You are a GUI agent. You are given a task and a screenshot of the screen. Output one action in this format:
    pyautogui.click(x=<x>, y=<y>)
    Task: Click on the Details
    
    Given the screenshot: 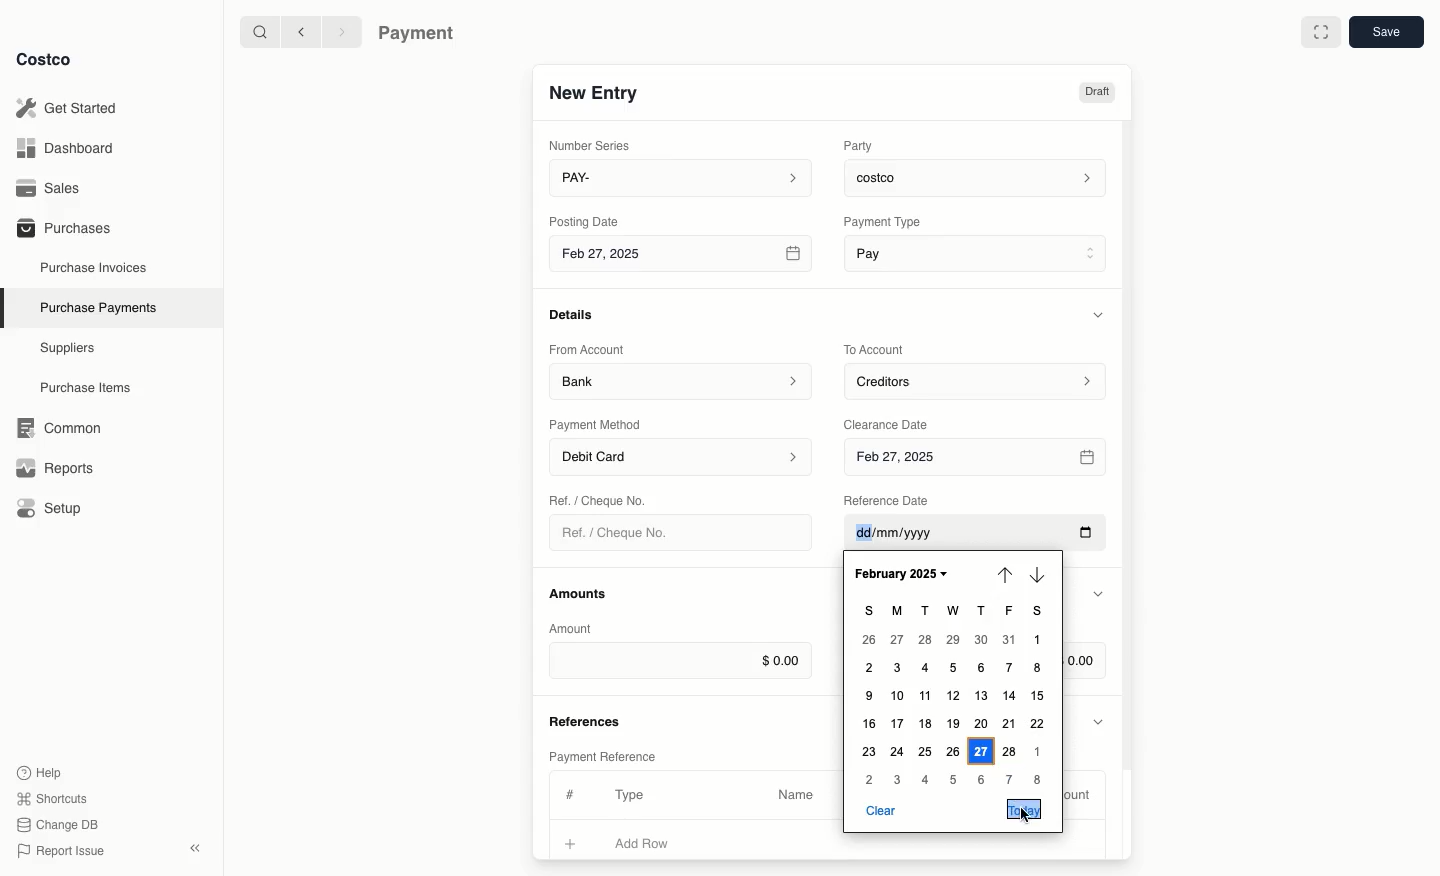 What is the action you would take?
    pyautogui.click(x=577, y=314)
    